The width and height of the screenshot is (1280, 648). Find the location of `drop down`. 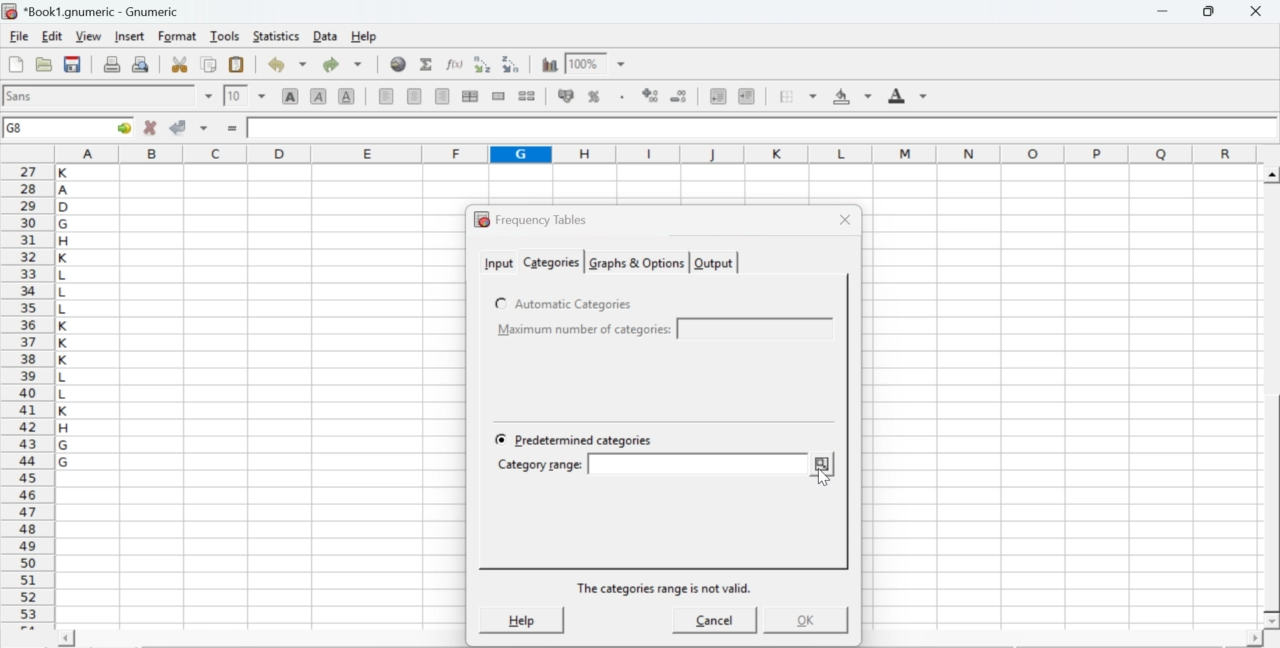

drop down is located at coordinates (262, 95).